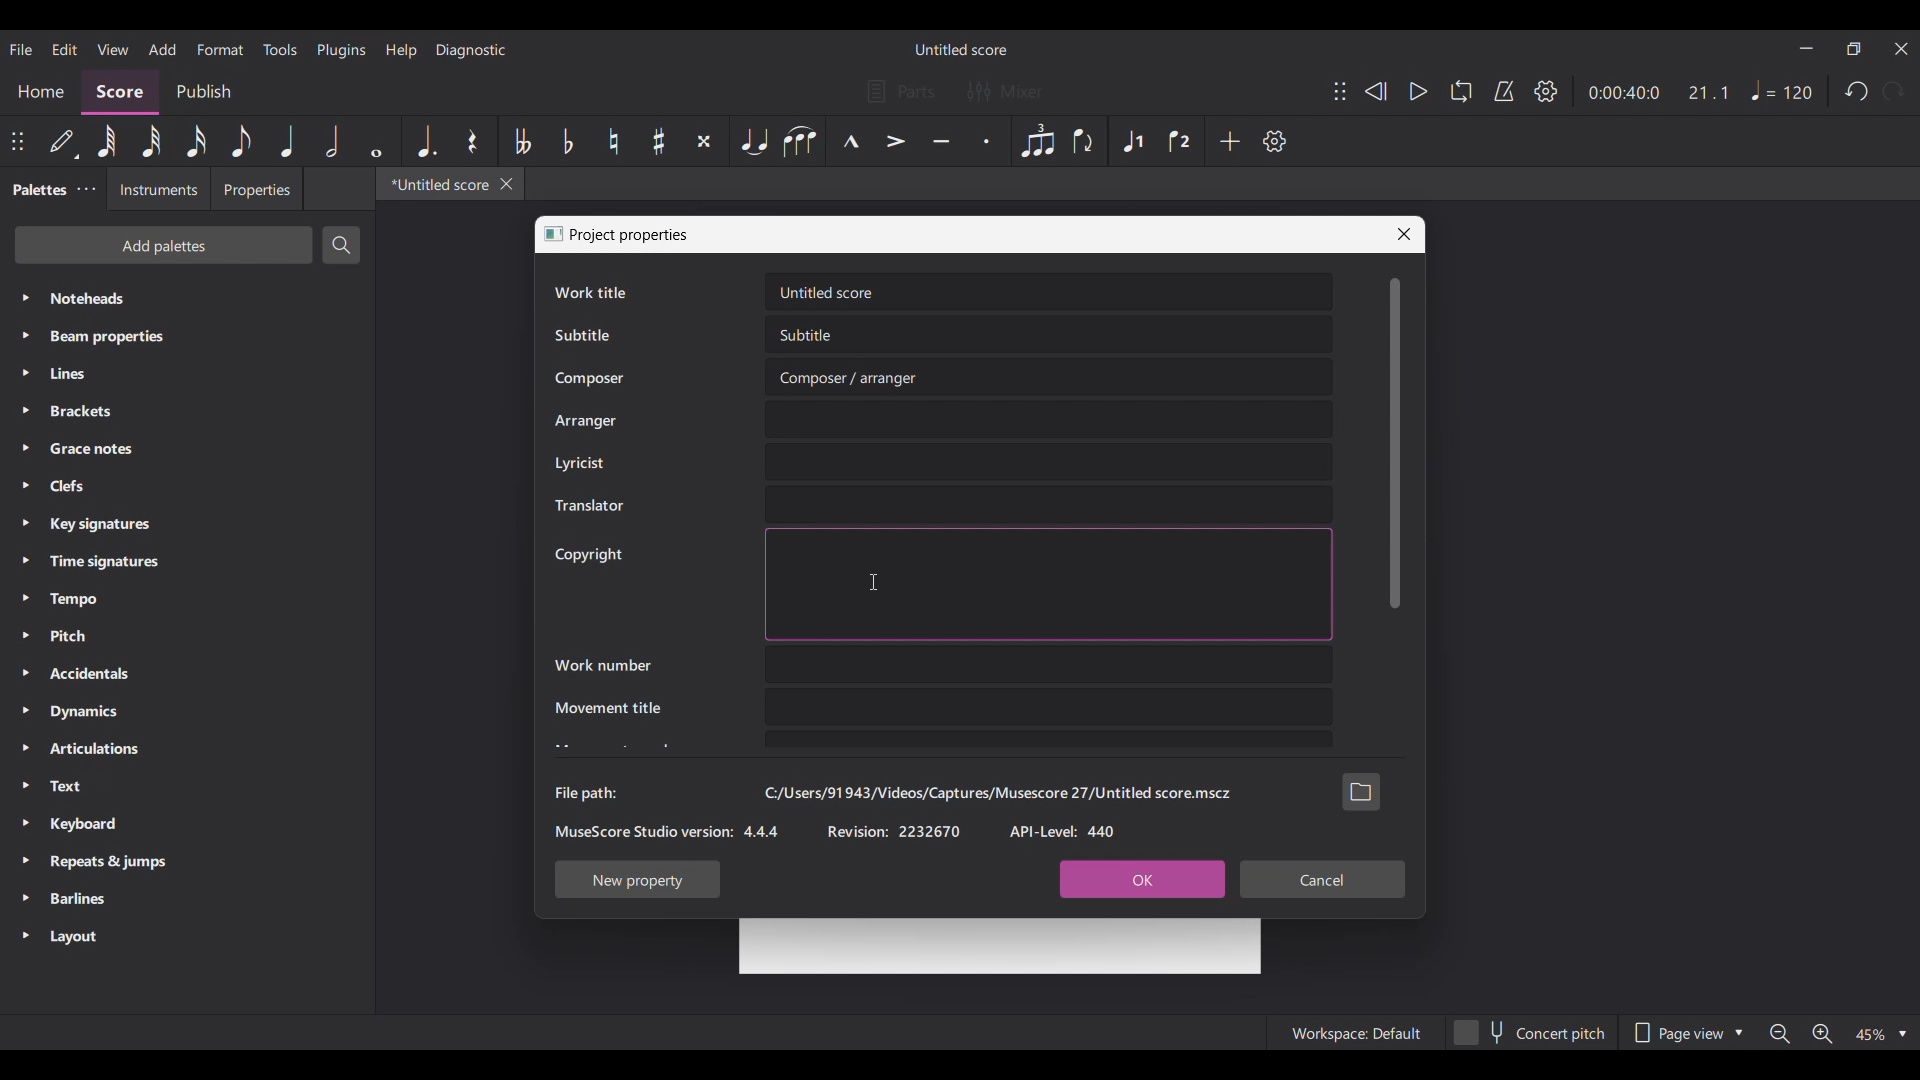 This screenshot has height=1080, width=1920. Describe the element at coordinates (1779, 1034) in the screenshot. I see `Zoom out` at that location.